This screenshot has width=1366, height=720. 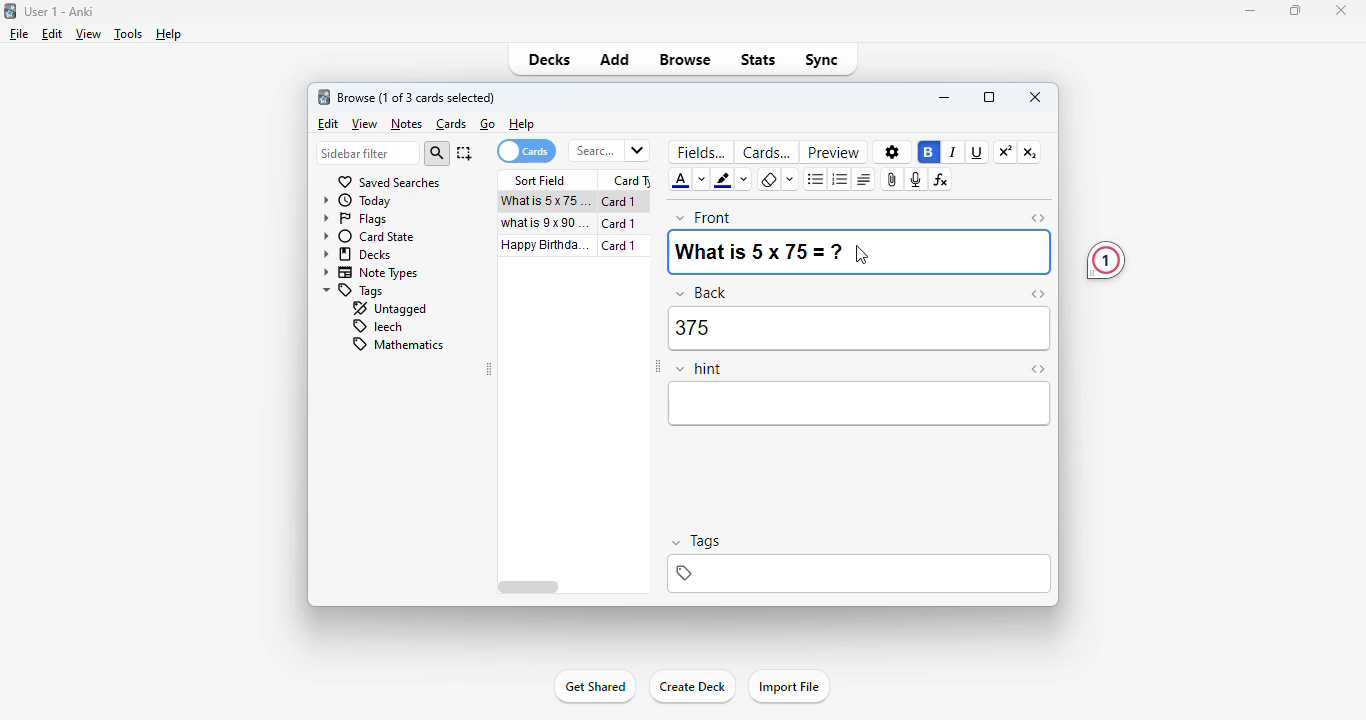 What do you see at coordinates (770, 179) in the screenshot?
I see `remove formatting` at bounding box center [770, 179].